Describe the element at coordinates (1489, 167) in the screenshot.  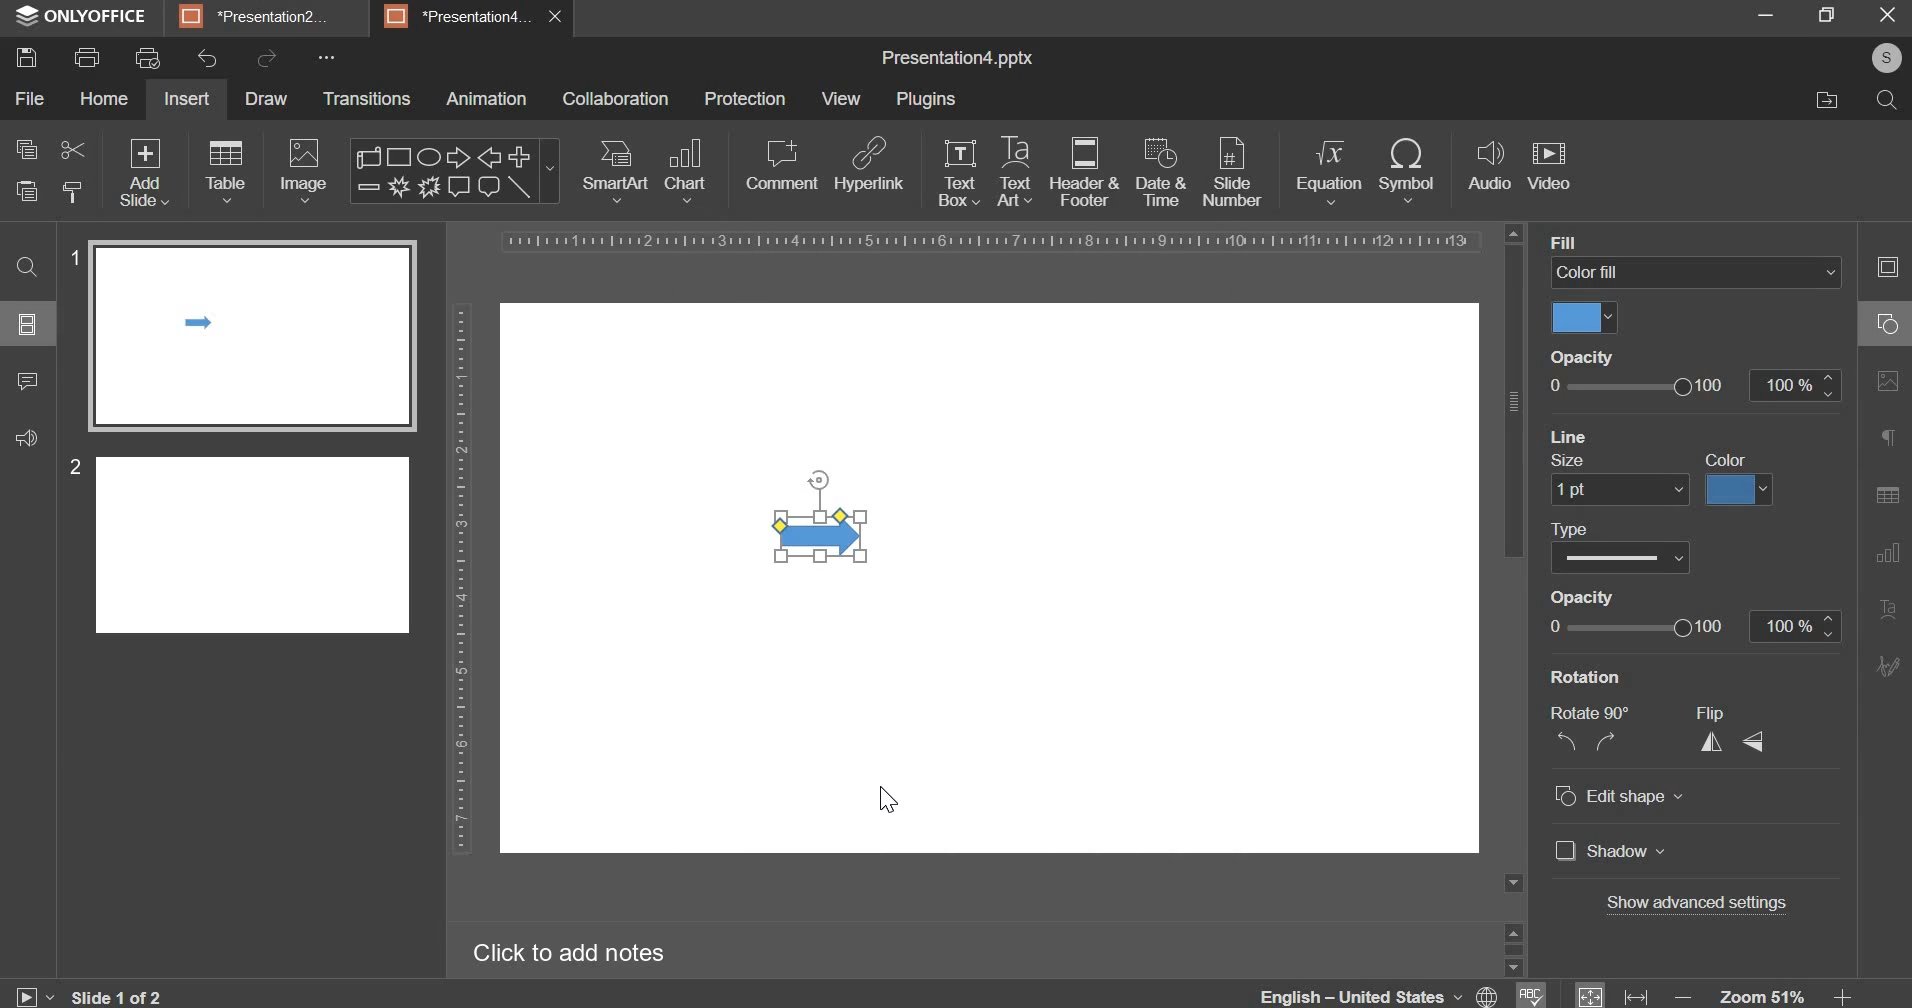
I see `audio` at that location.